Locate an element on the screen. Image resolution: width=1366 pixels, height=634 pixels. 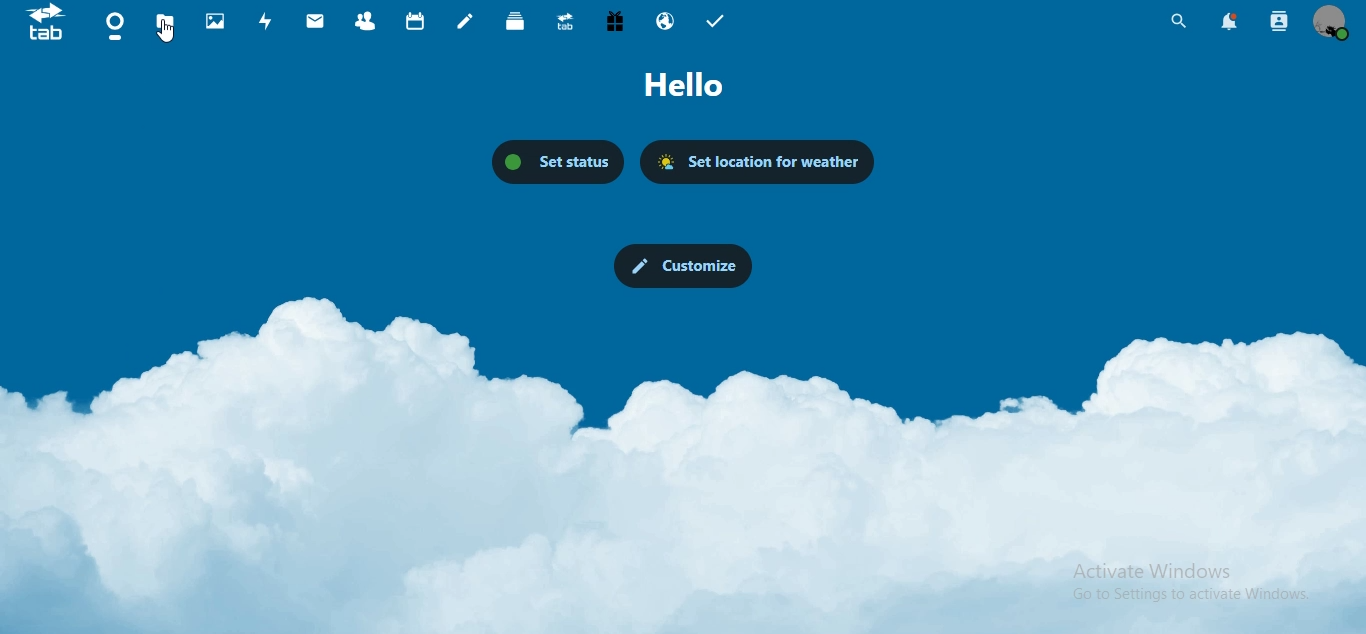
Mouse Cursor is located at coordinates (171, 35).